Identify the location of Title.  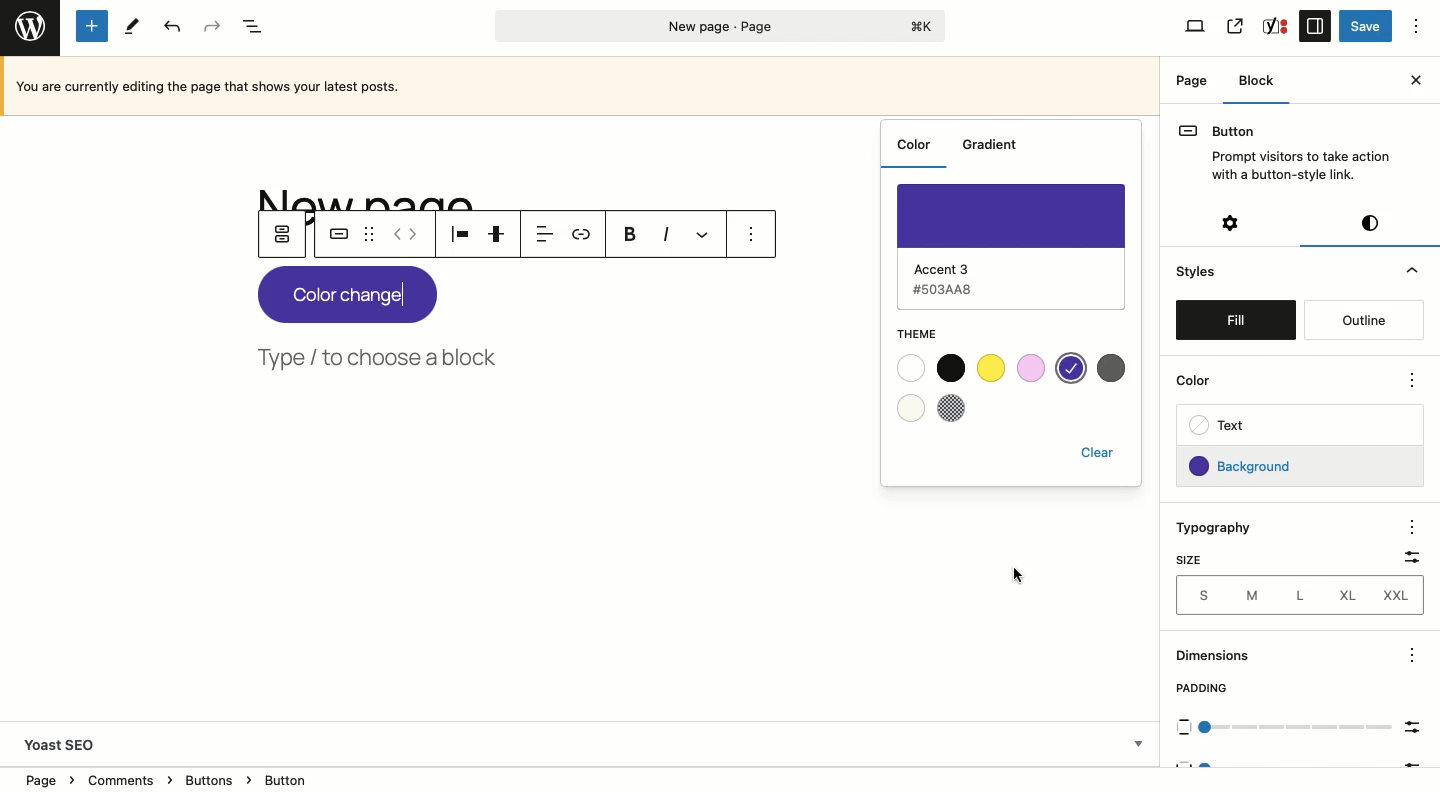
(395, 197).